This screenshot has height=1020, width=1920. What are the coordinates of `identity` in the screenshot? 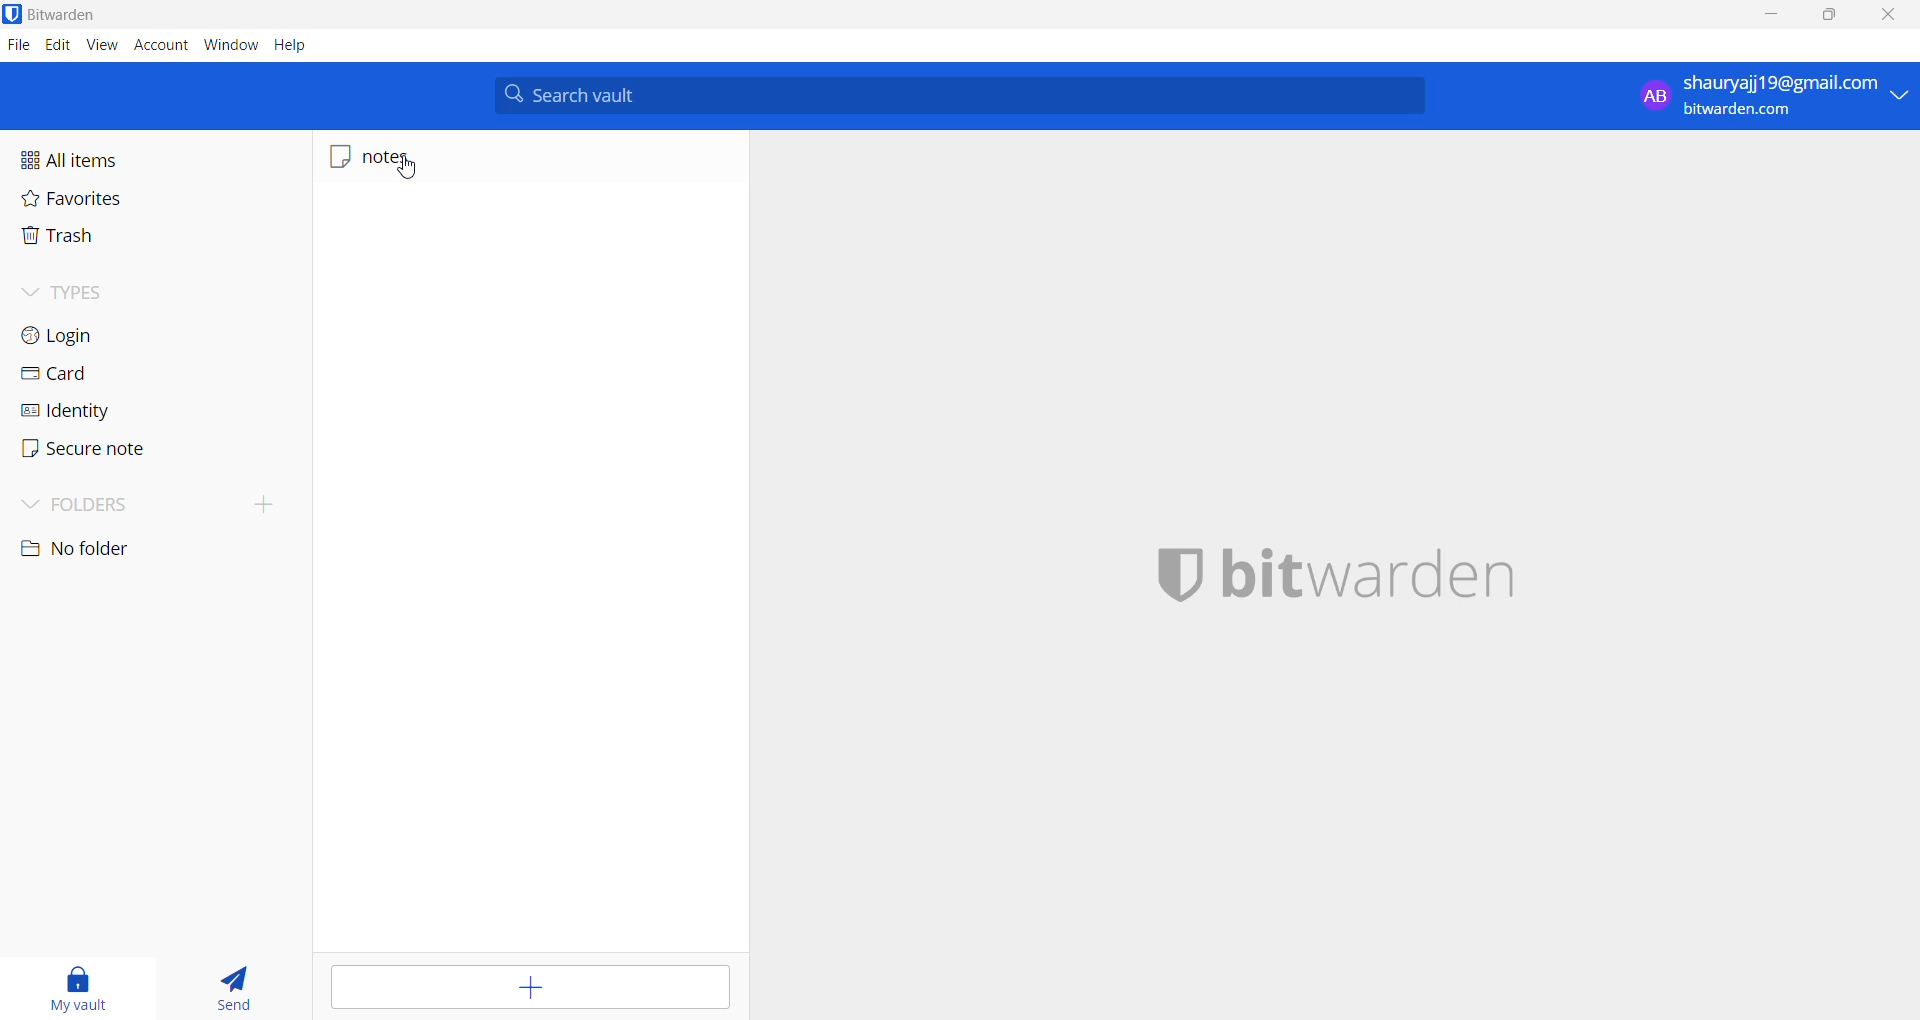 It's located at (91, 415).